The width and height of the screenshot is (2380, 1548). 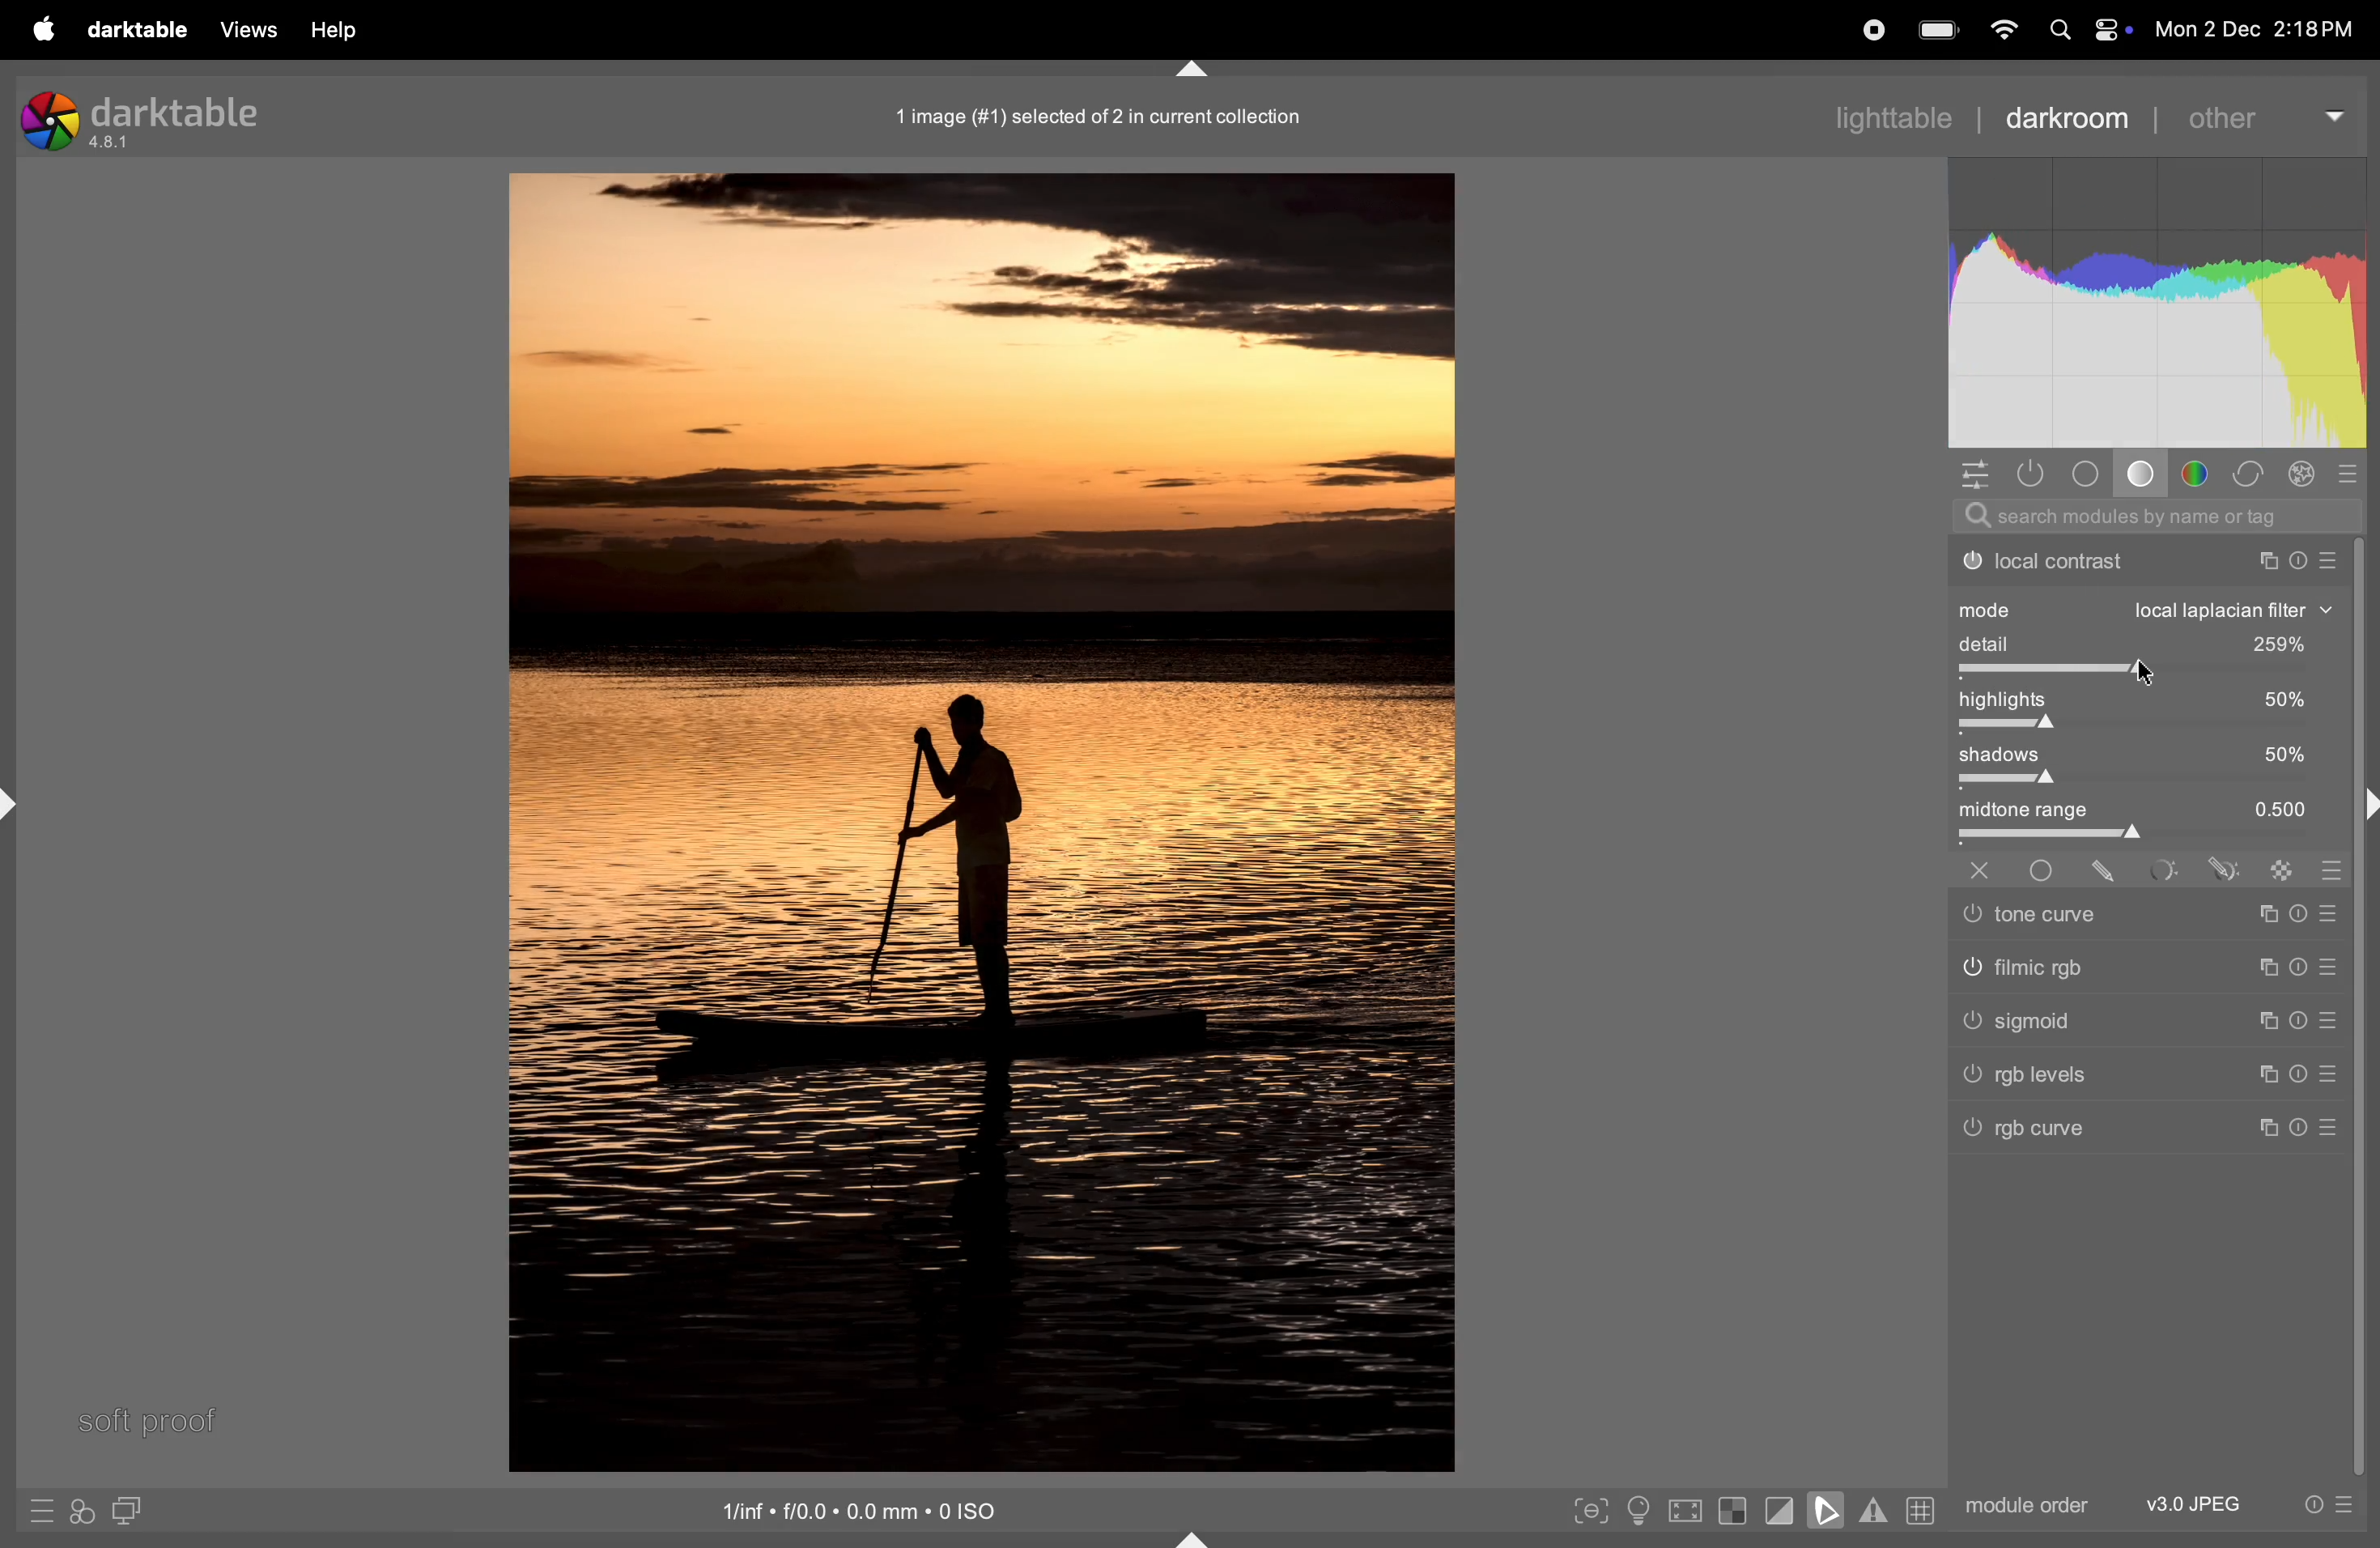 I want to click on show only active modules, so click(x=2031, y=474).